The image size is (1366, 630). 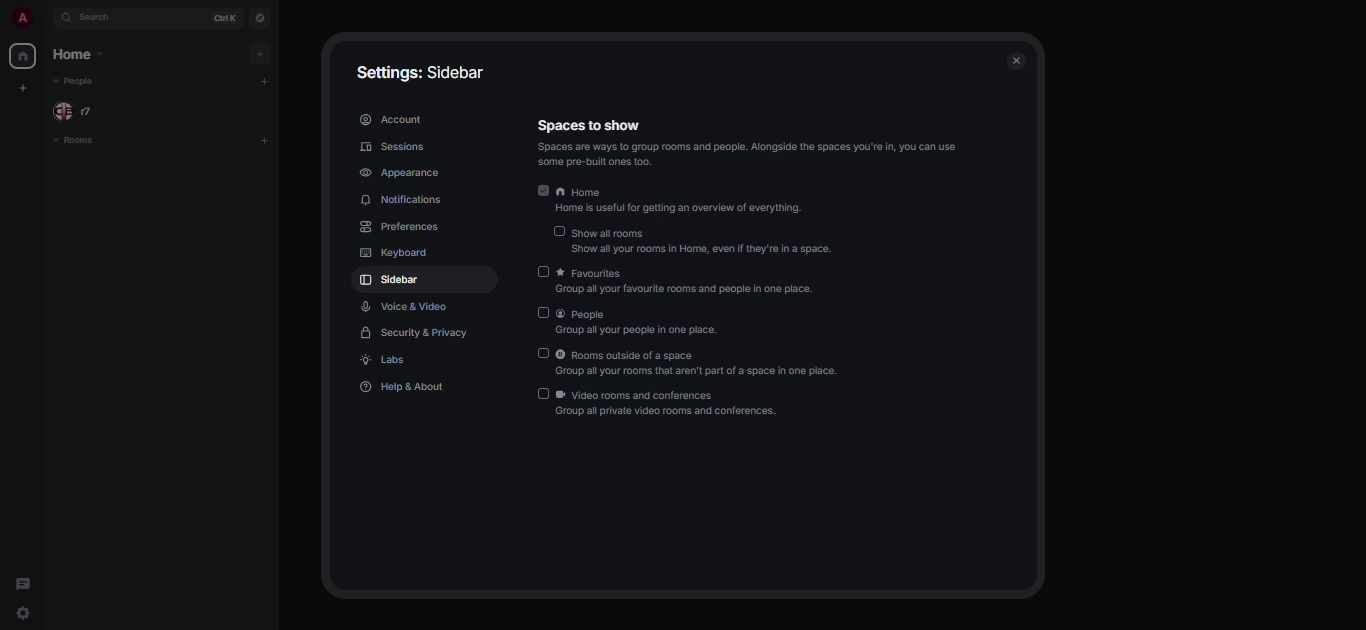 I want to click on Group all private video rooms and conferences., so click(x=718, y=413).